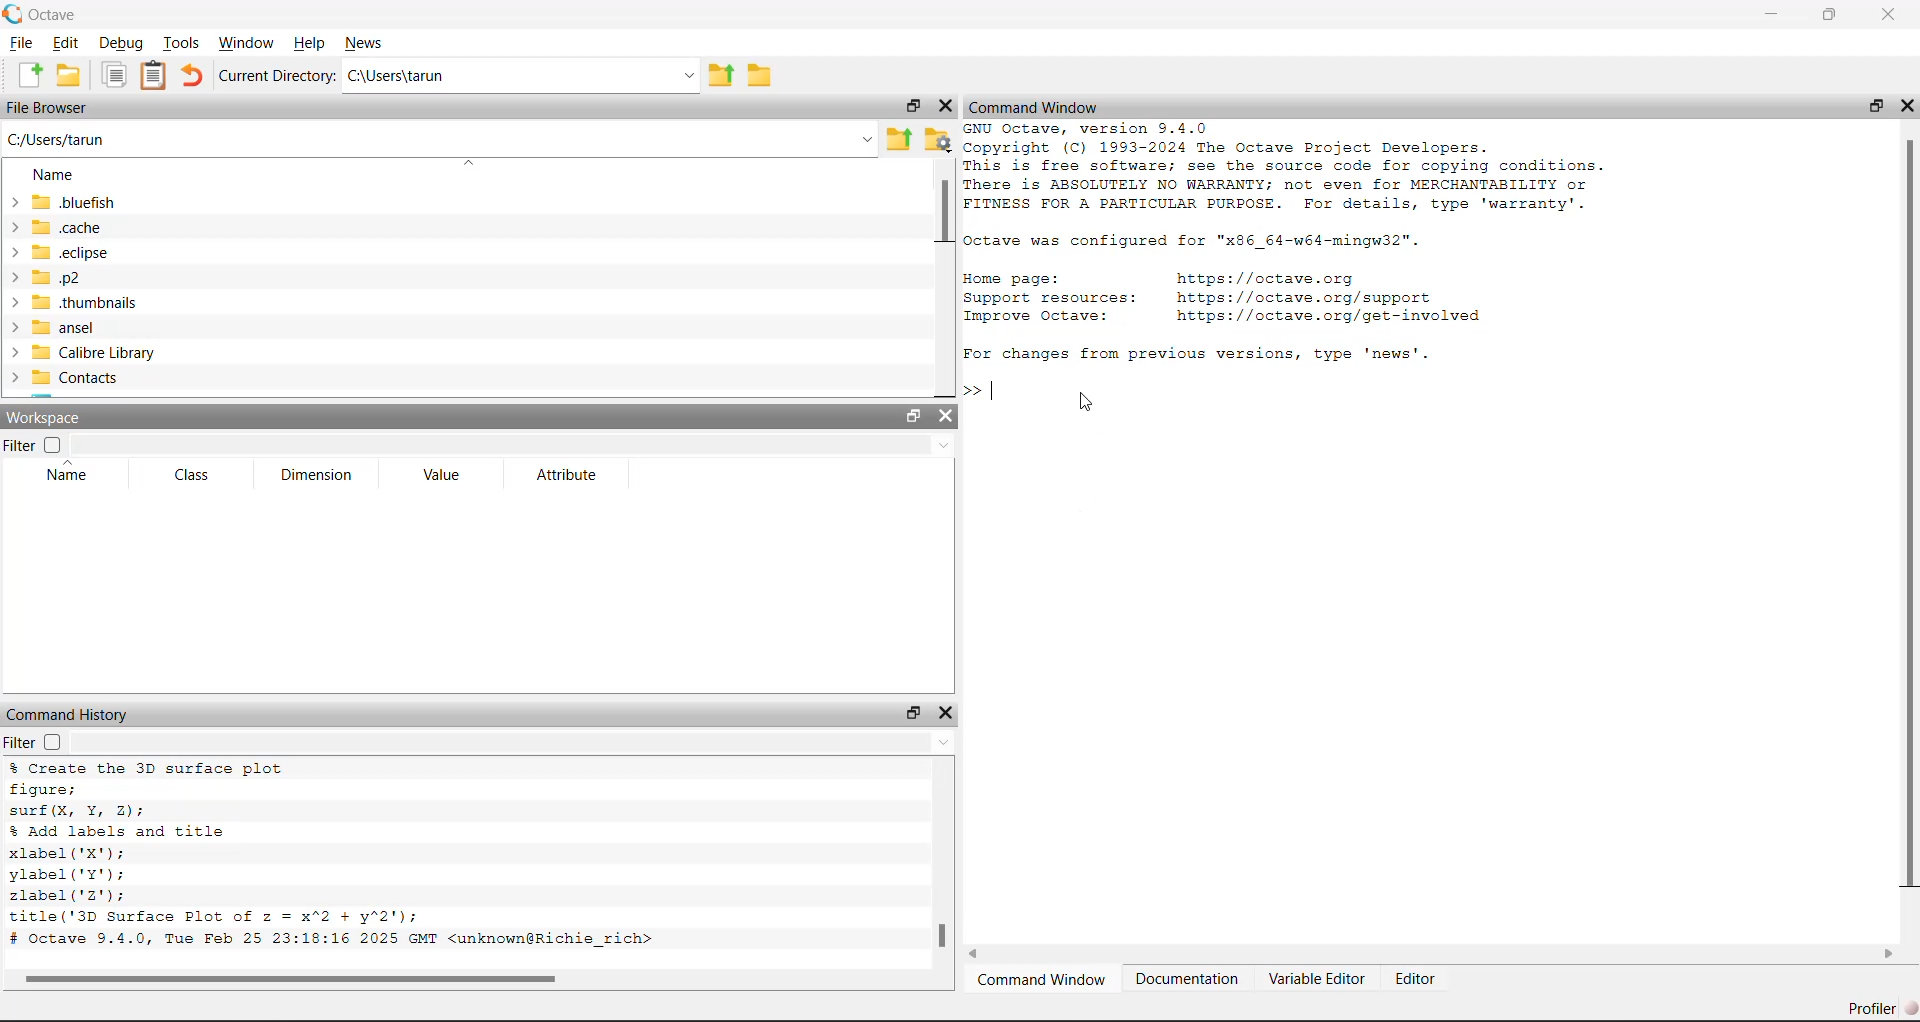 Image resolution: width=1920 pixels, height=1022 pixels. I want to click on Profiler, so click(1882, 1007).